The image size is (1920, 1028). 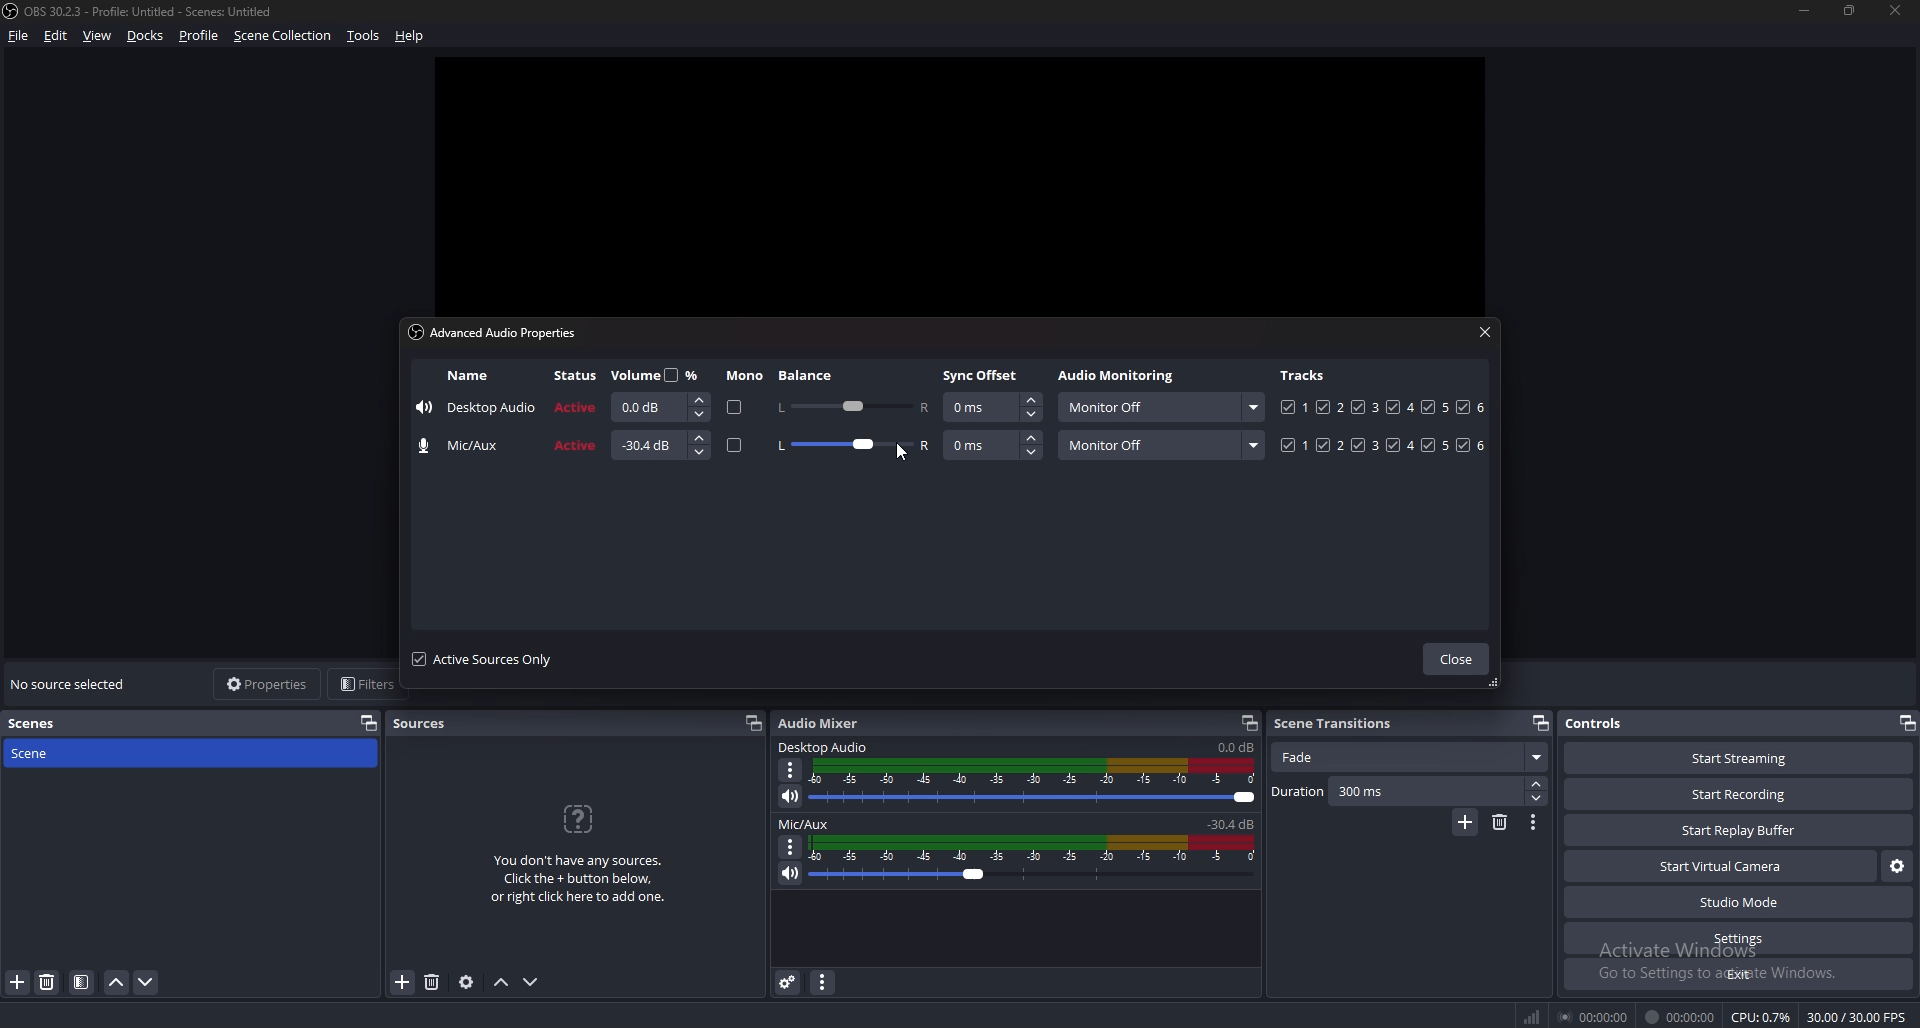 What do you see at coordinates (902, 454) in the screenshot?
I see `cursor` at bounding box center [902, 454].